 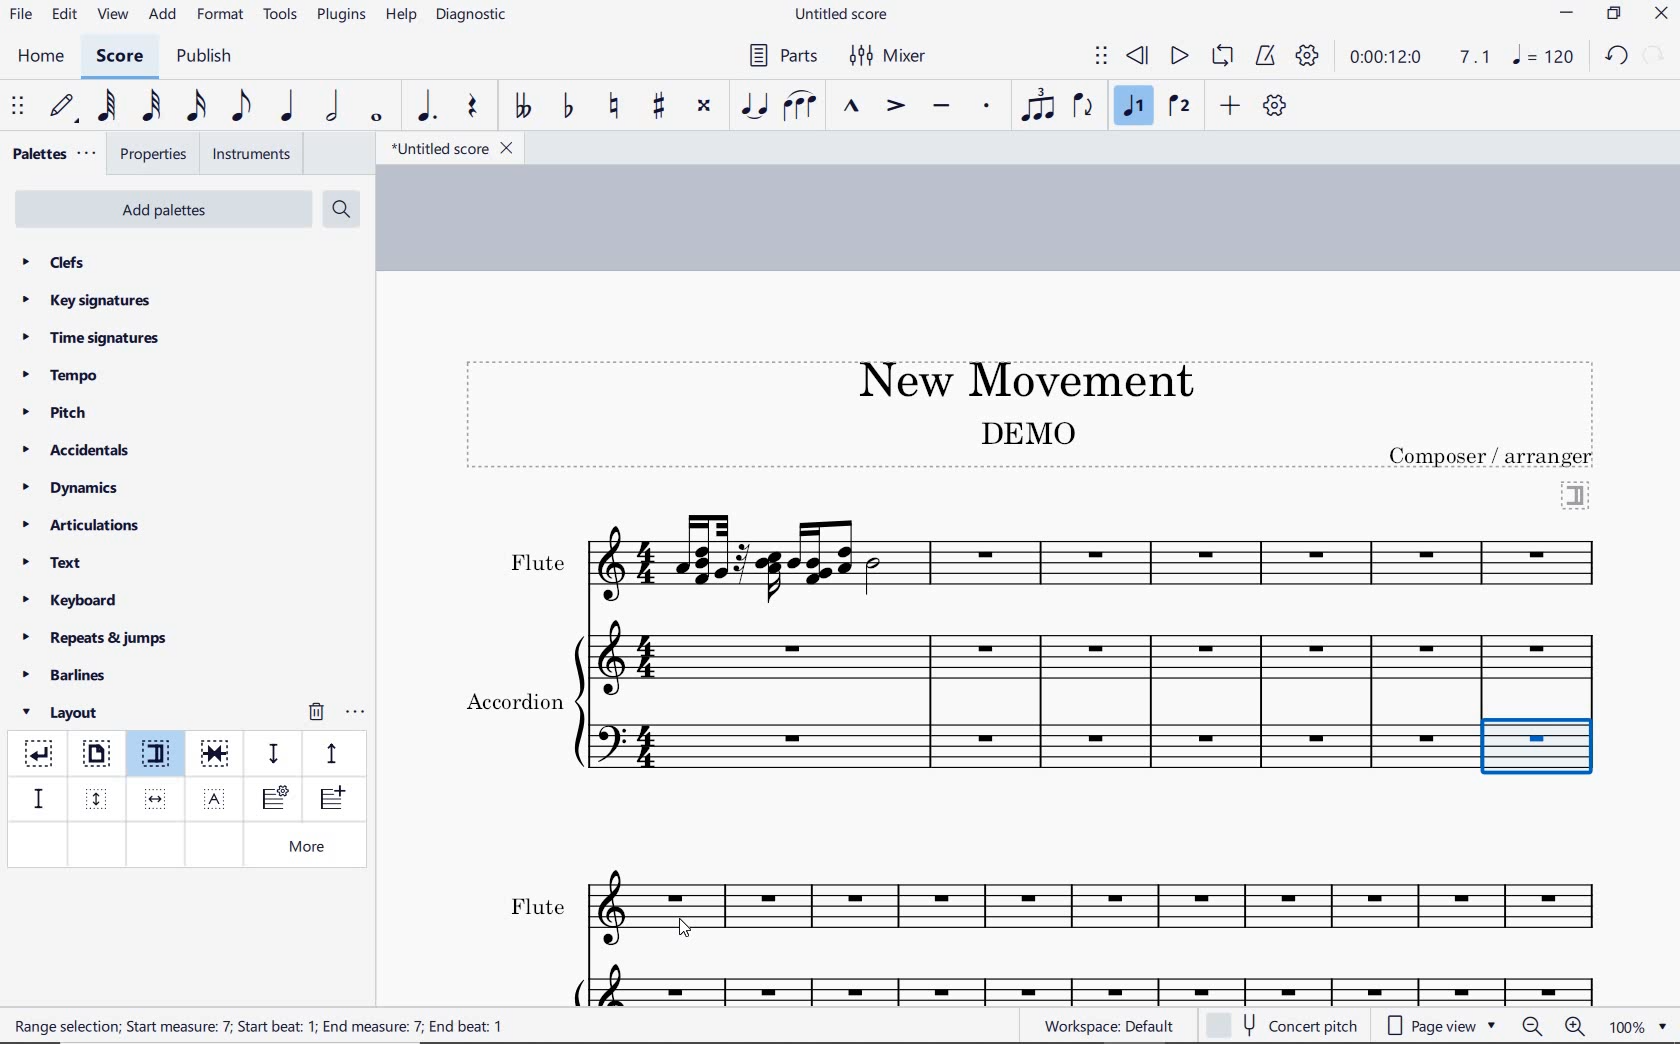 What do you see at coordinates (40, 56) in the screenshot?
I see `home` at bounding box center [40, 56].